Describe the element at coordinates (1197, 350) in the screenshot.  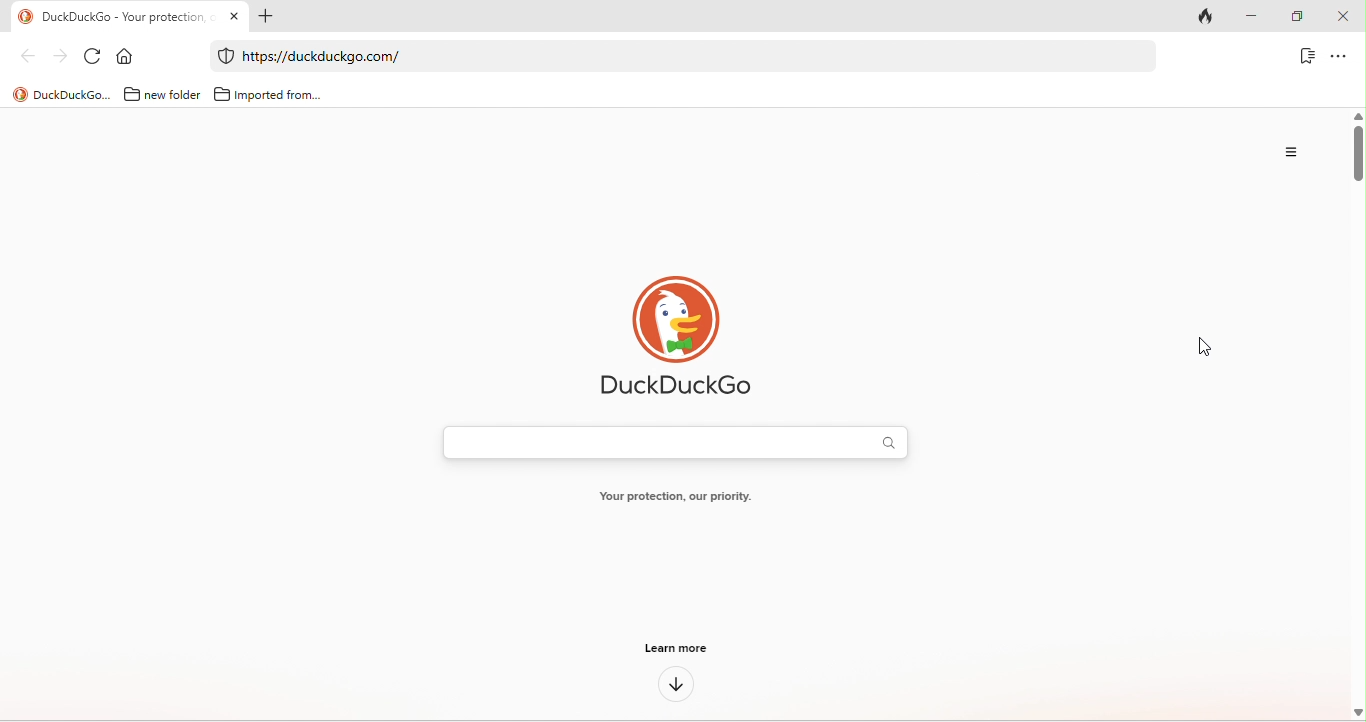
I see `cursor` at that location.